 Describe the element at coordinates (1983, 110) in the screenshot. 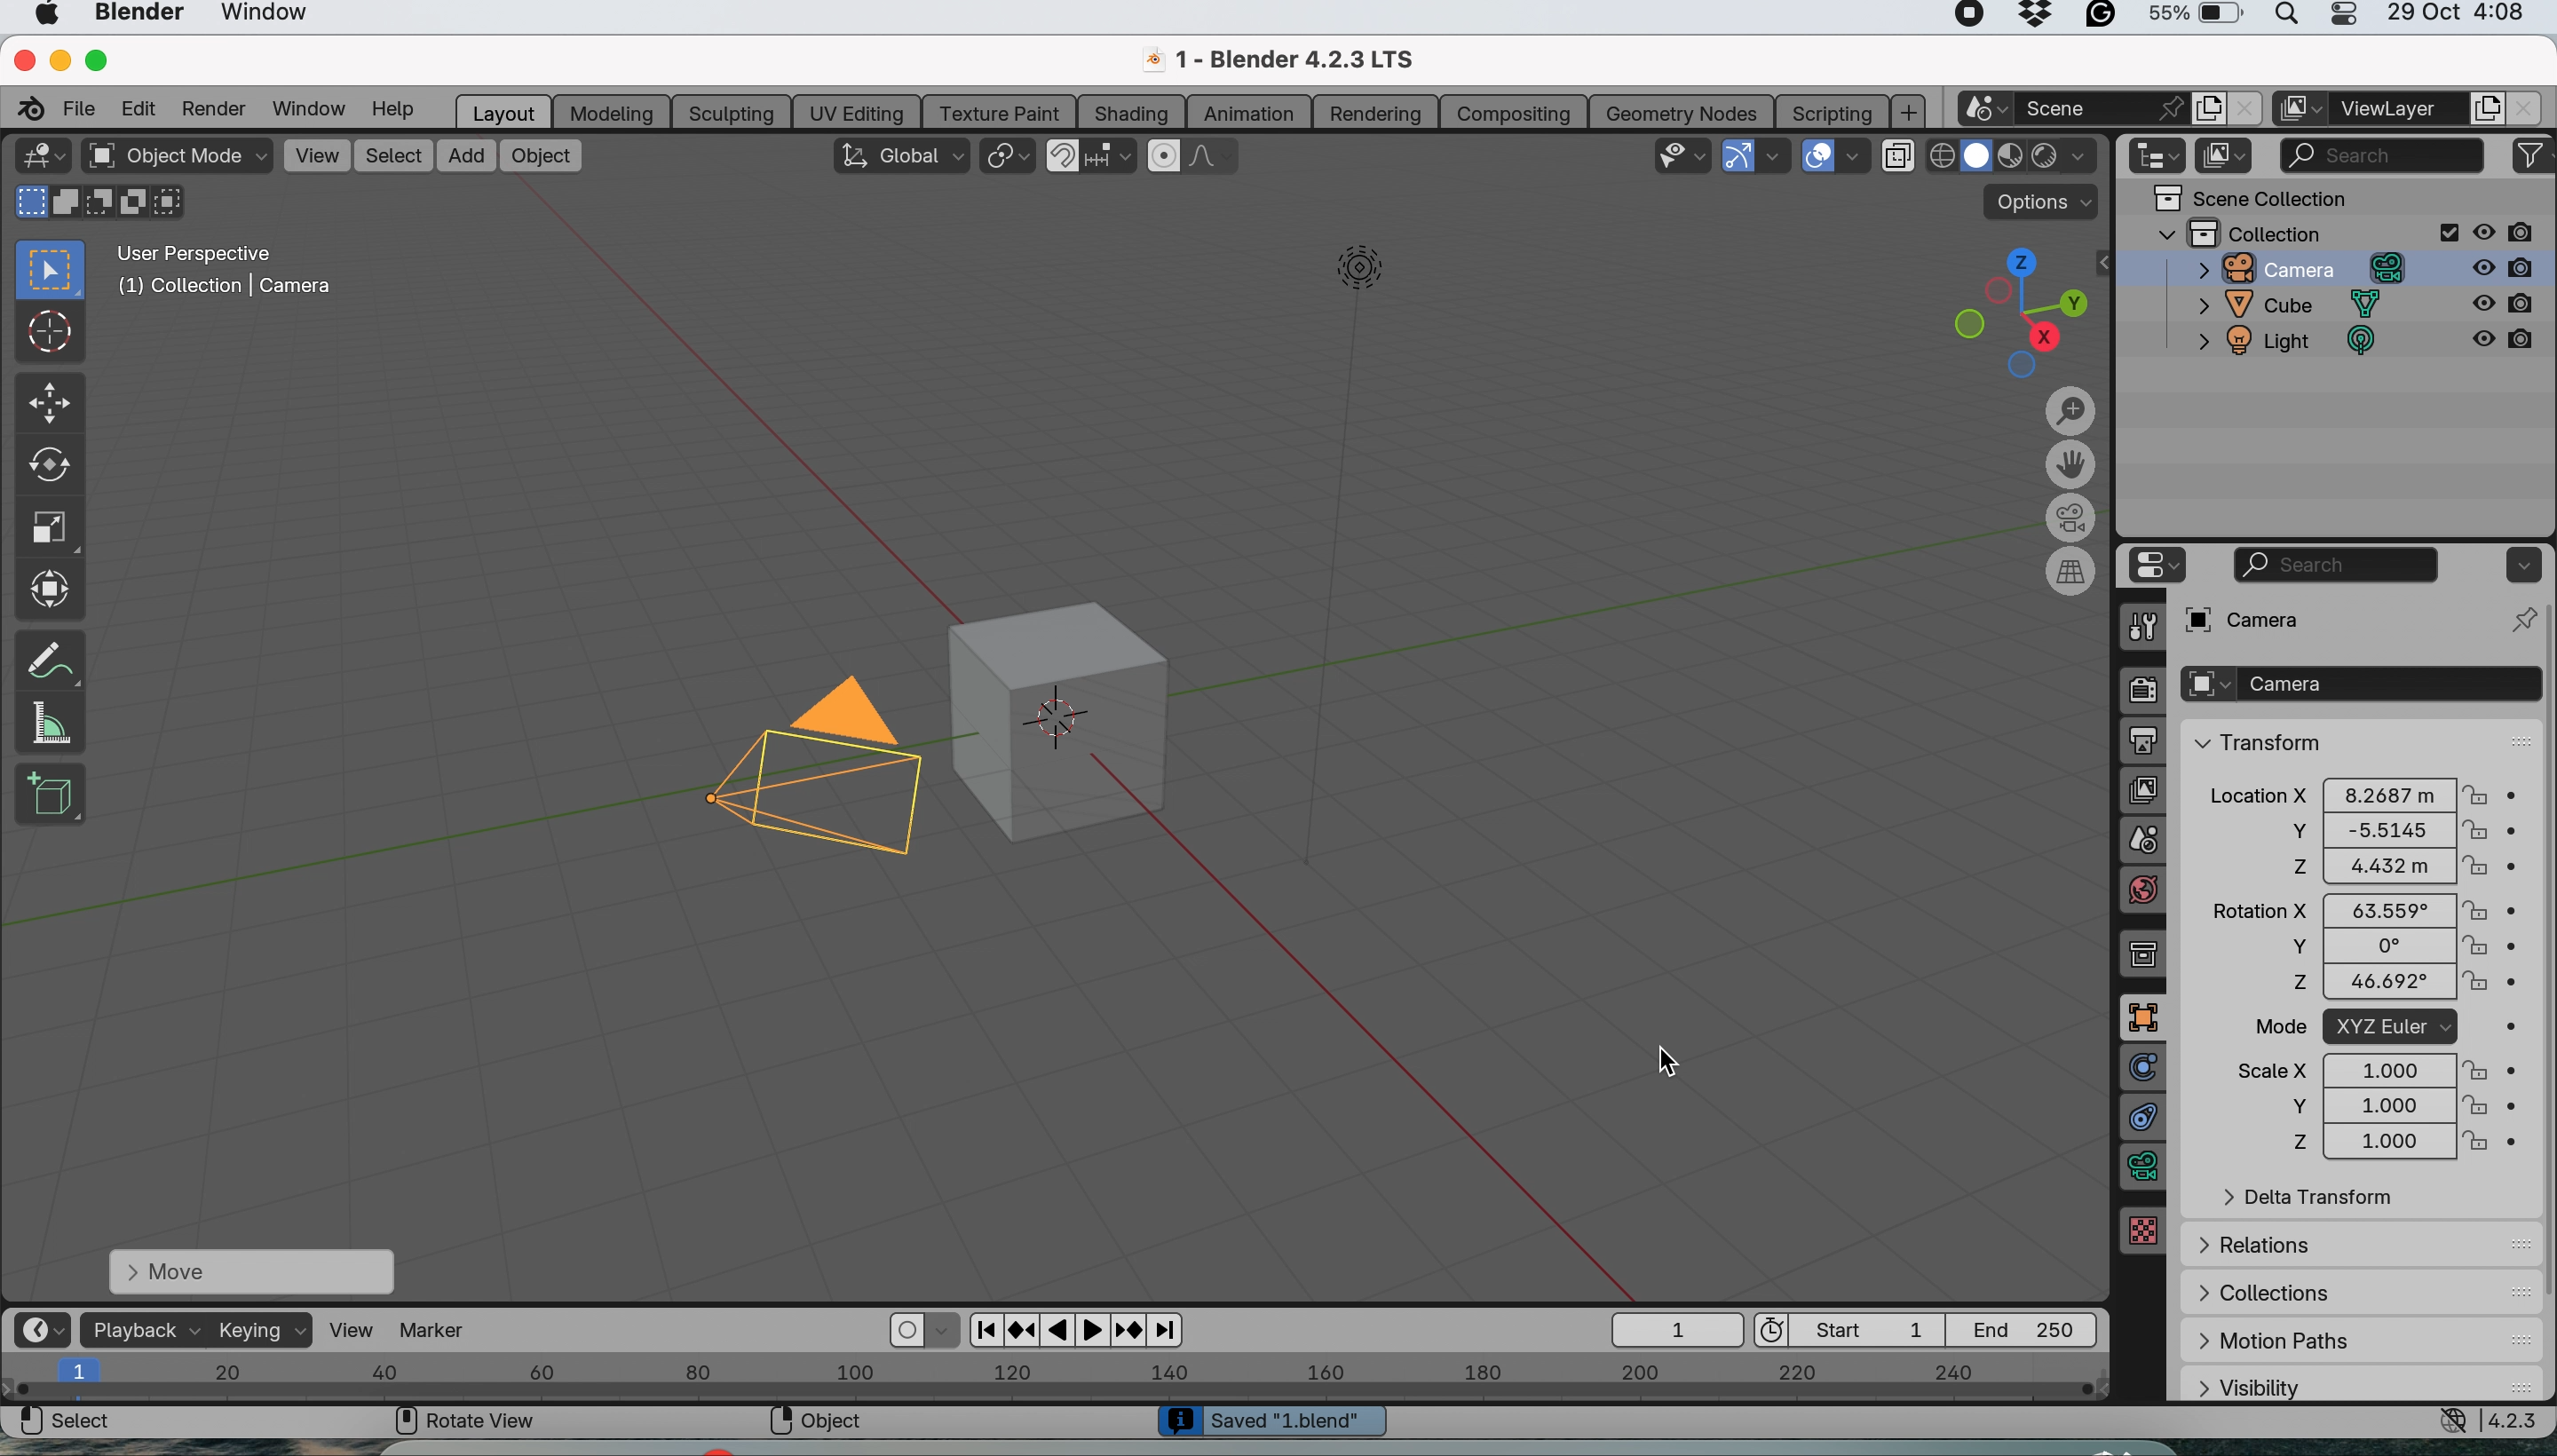

I see `new scene` at that location.